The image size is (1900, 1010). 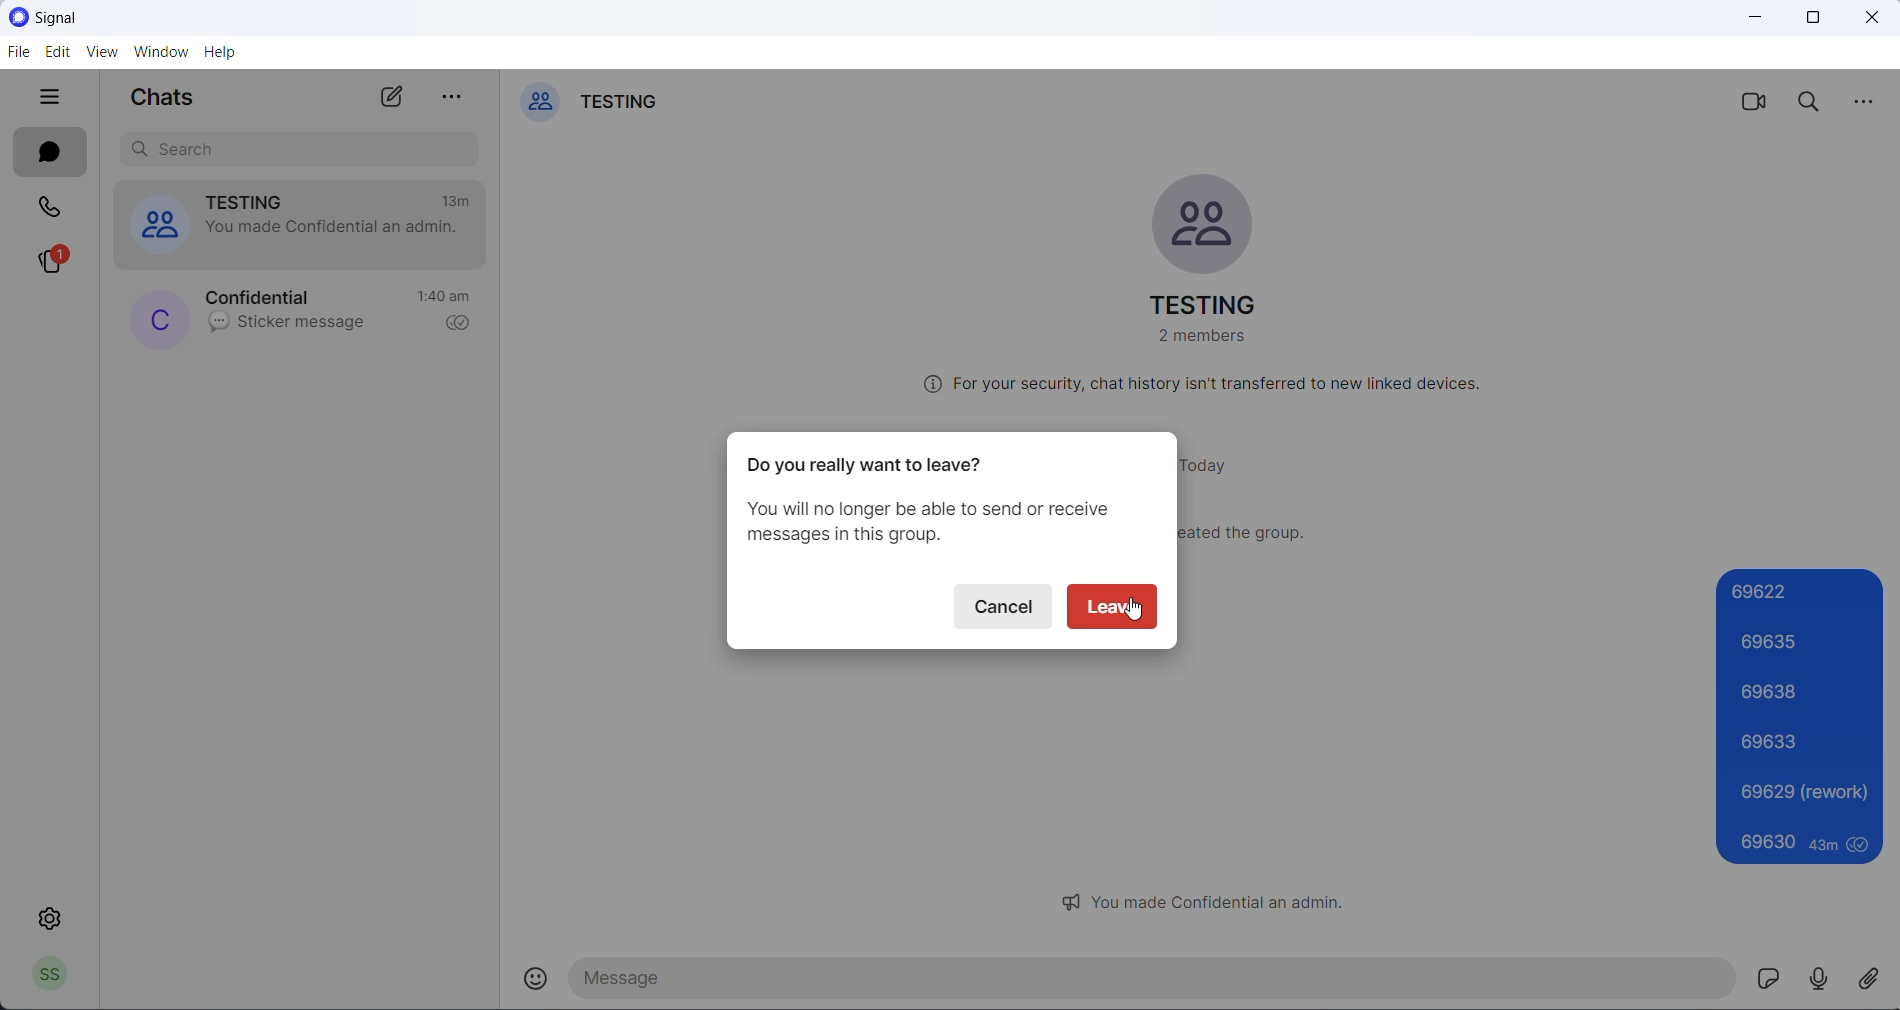 I want to click on today heading, so click(x=1212, y=467).